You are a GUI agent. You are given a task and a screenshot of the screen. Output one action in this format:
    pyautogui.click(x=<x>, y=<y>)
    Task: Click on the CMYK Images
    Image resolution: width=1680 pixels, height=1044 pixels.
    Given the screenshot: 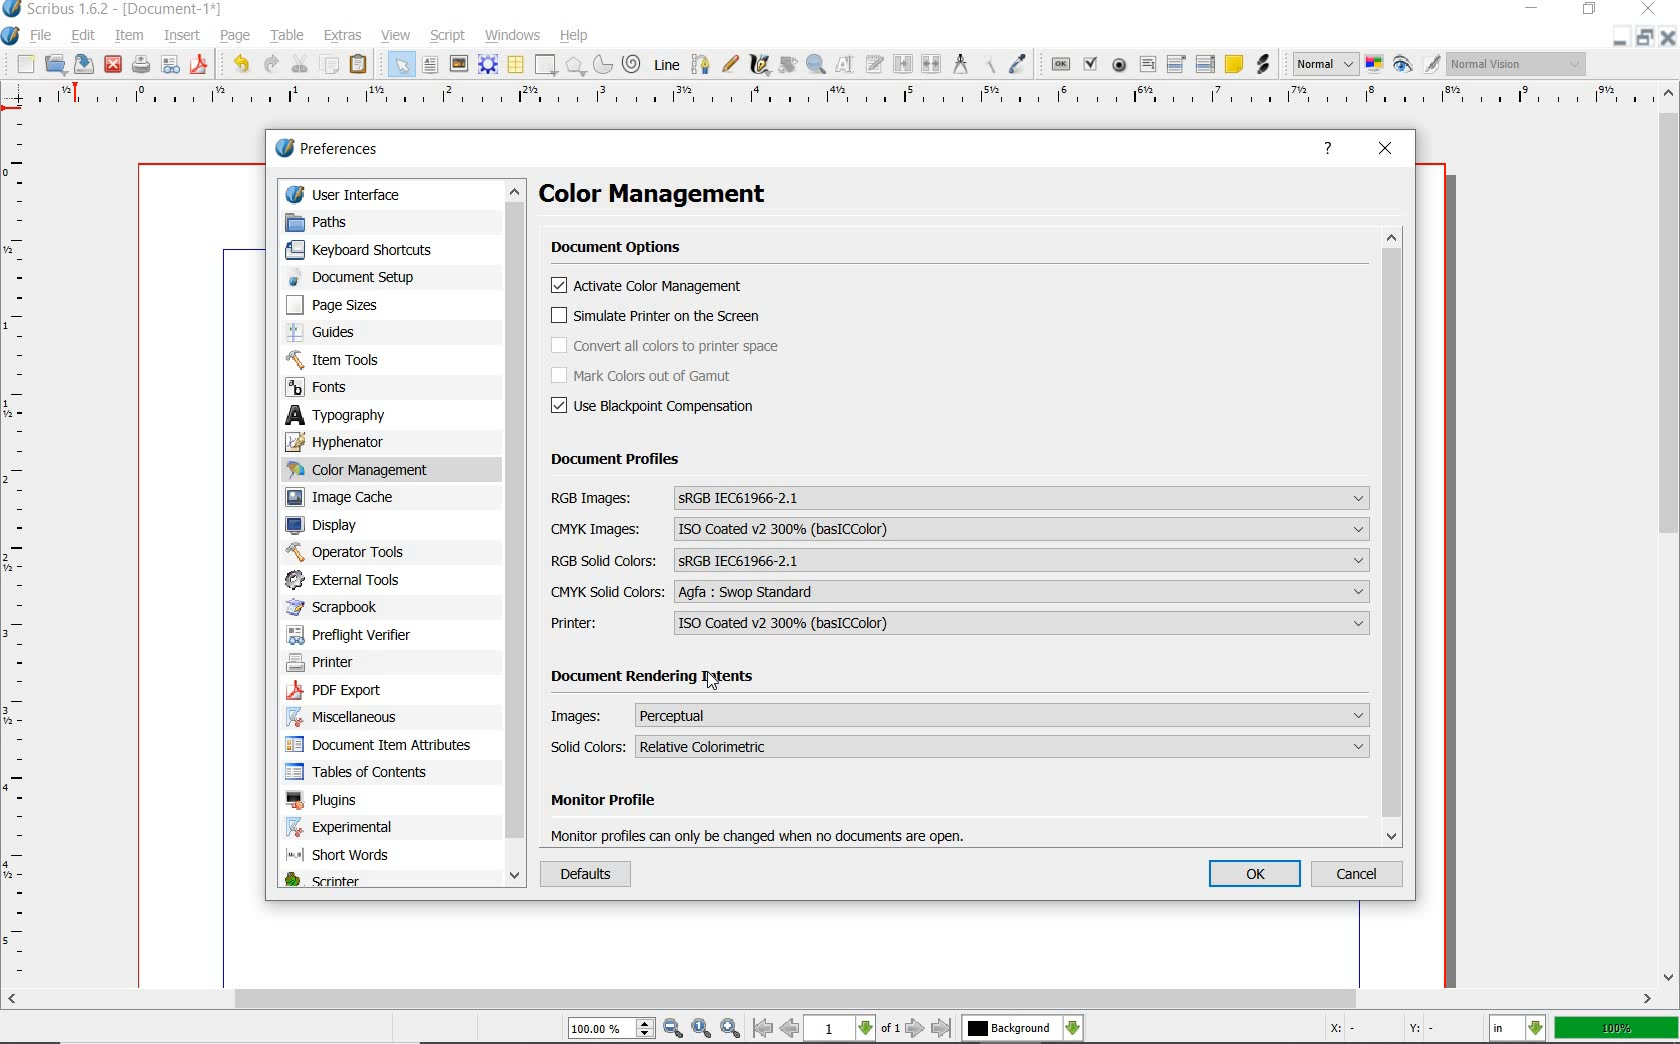 What is the action you would take?
    pyautogui.click(x=960, y=529)
    